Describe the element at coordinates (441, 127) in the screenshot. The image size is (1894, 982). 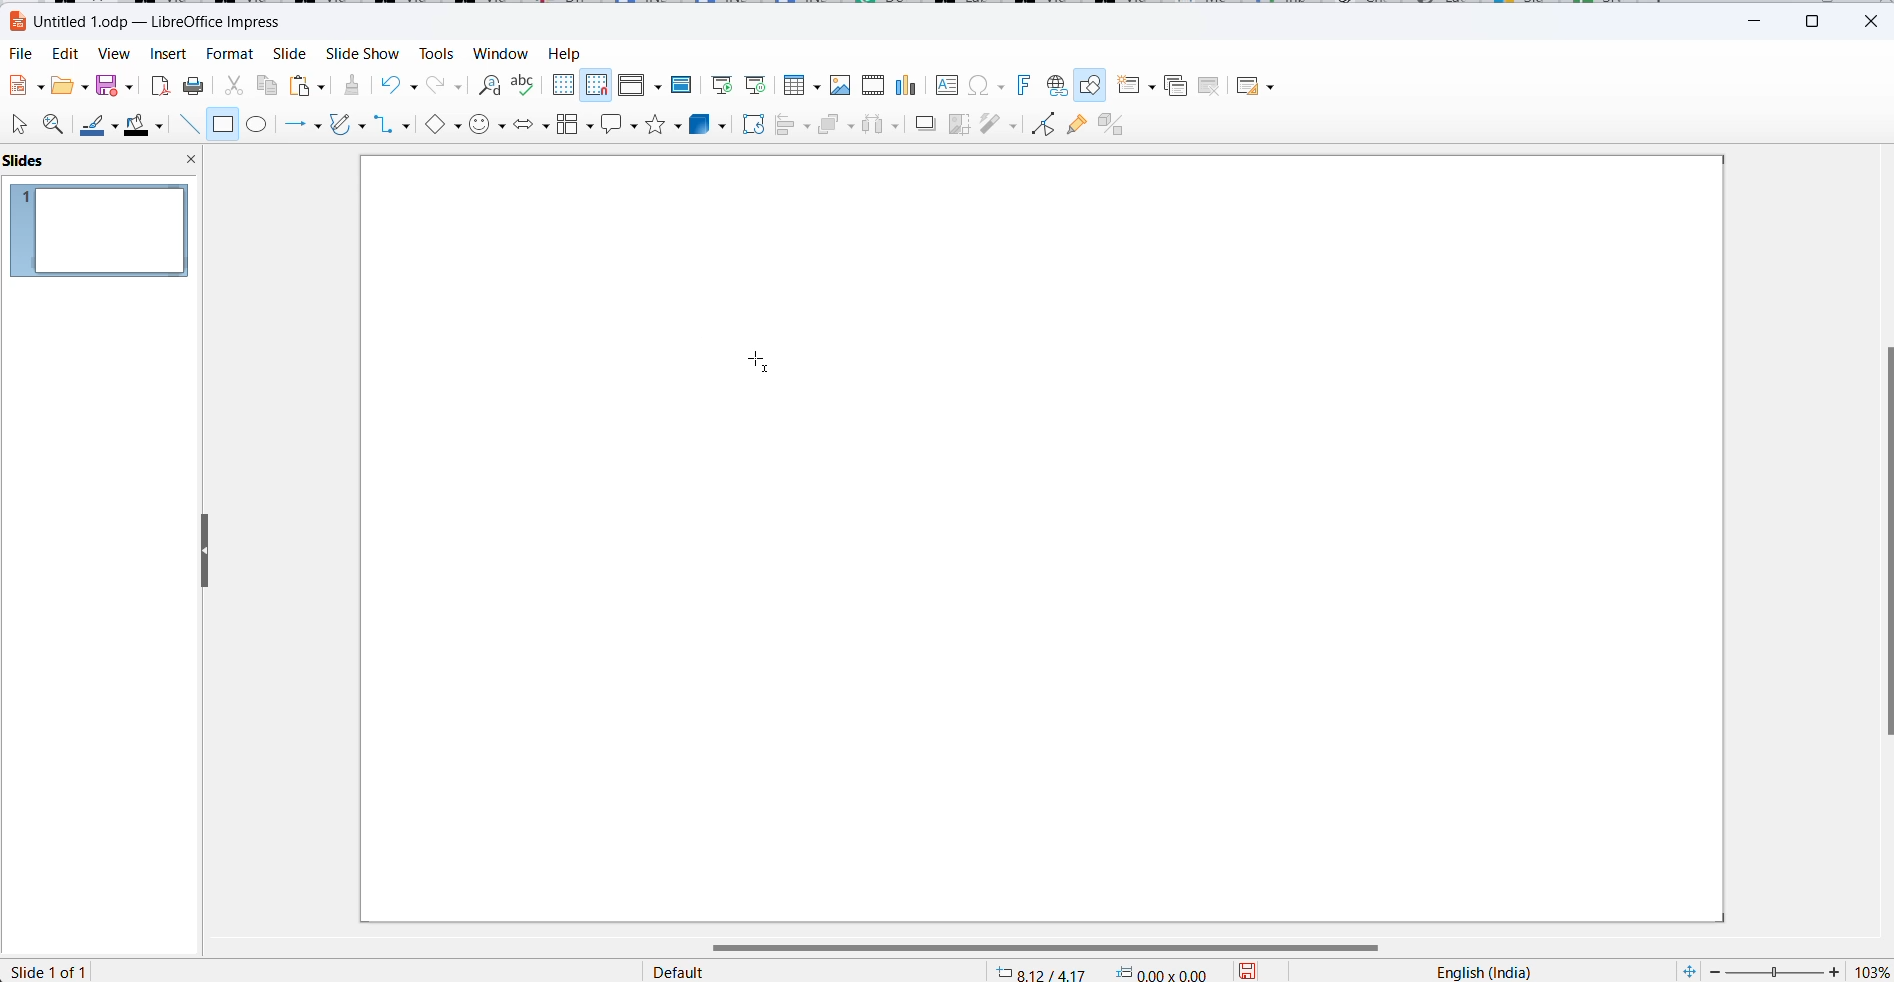
I see `basic shapes` at that location.